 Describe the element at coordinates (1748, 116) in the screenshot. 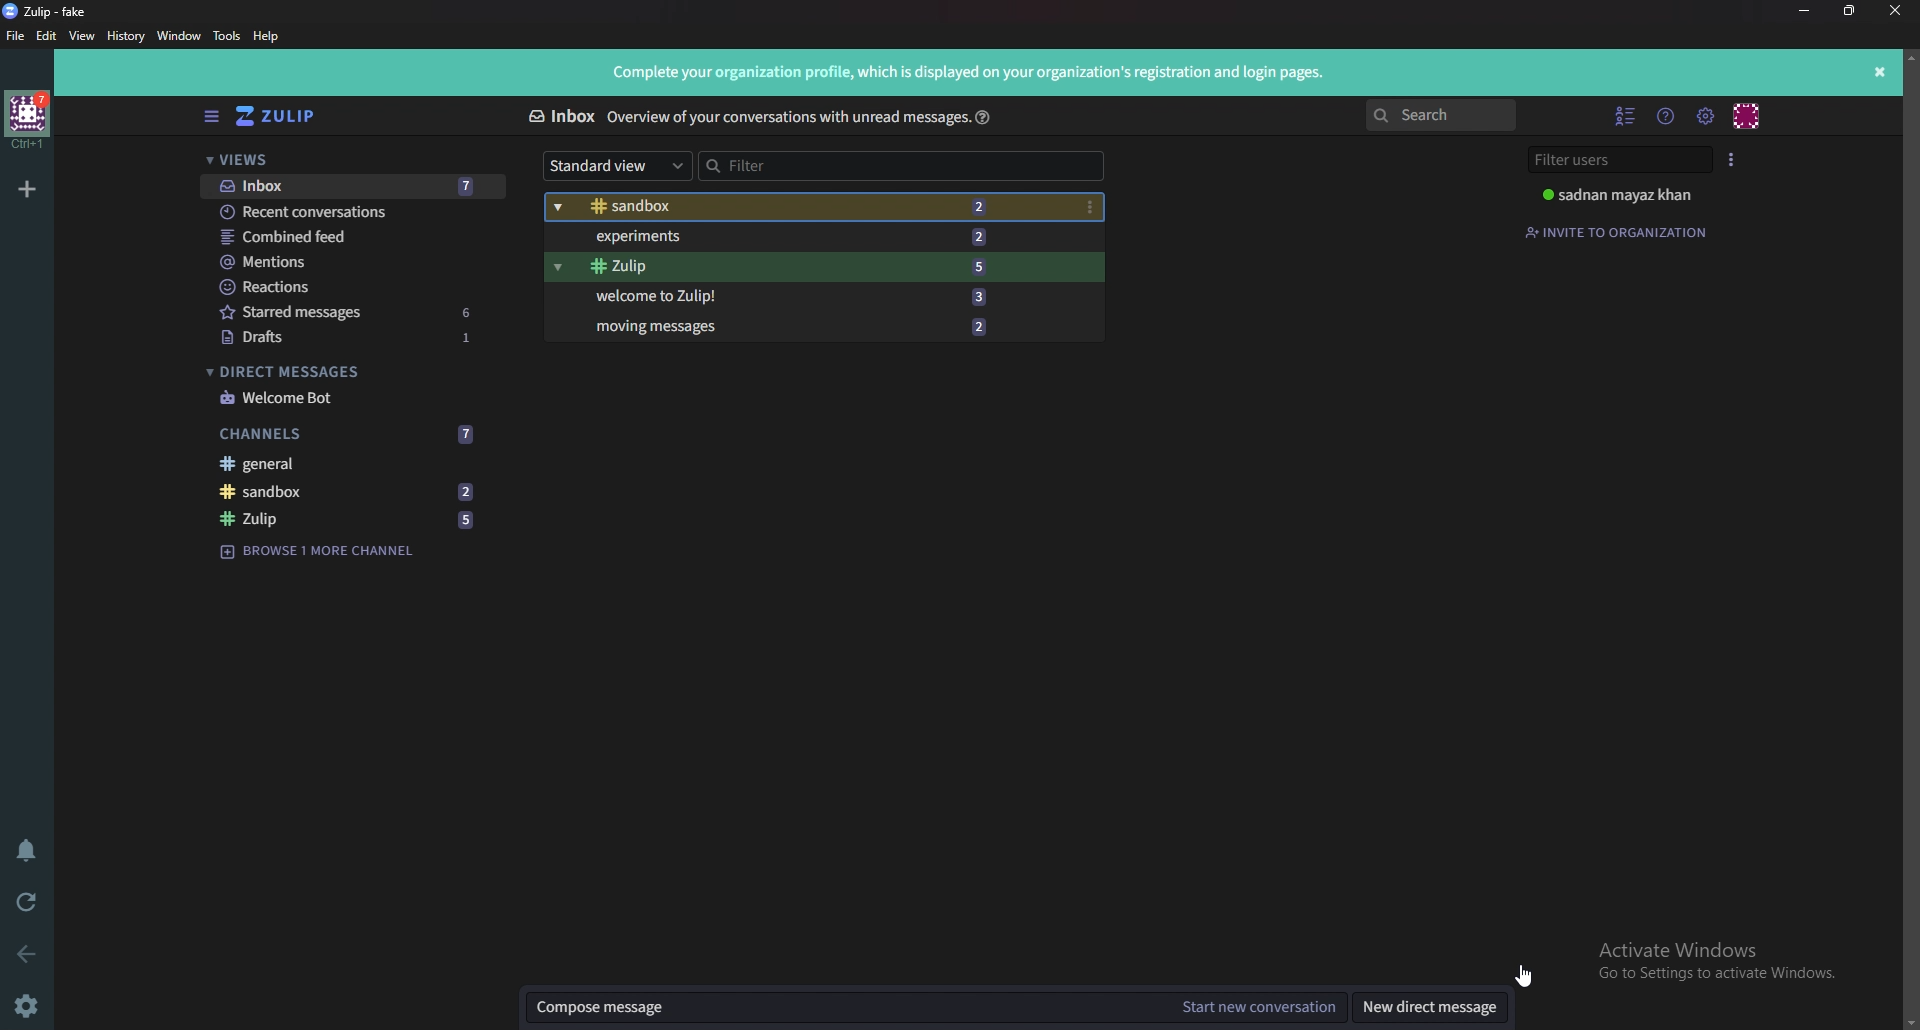

I see `Personal Menu` at that location.